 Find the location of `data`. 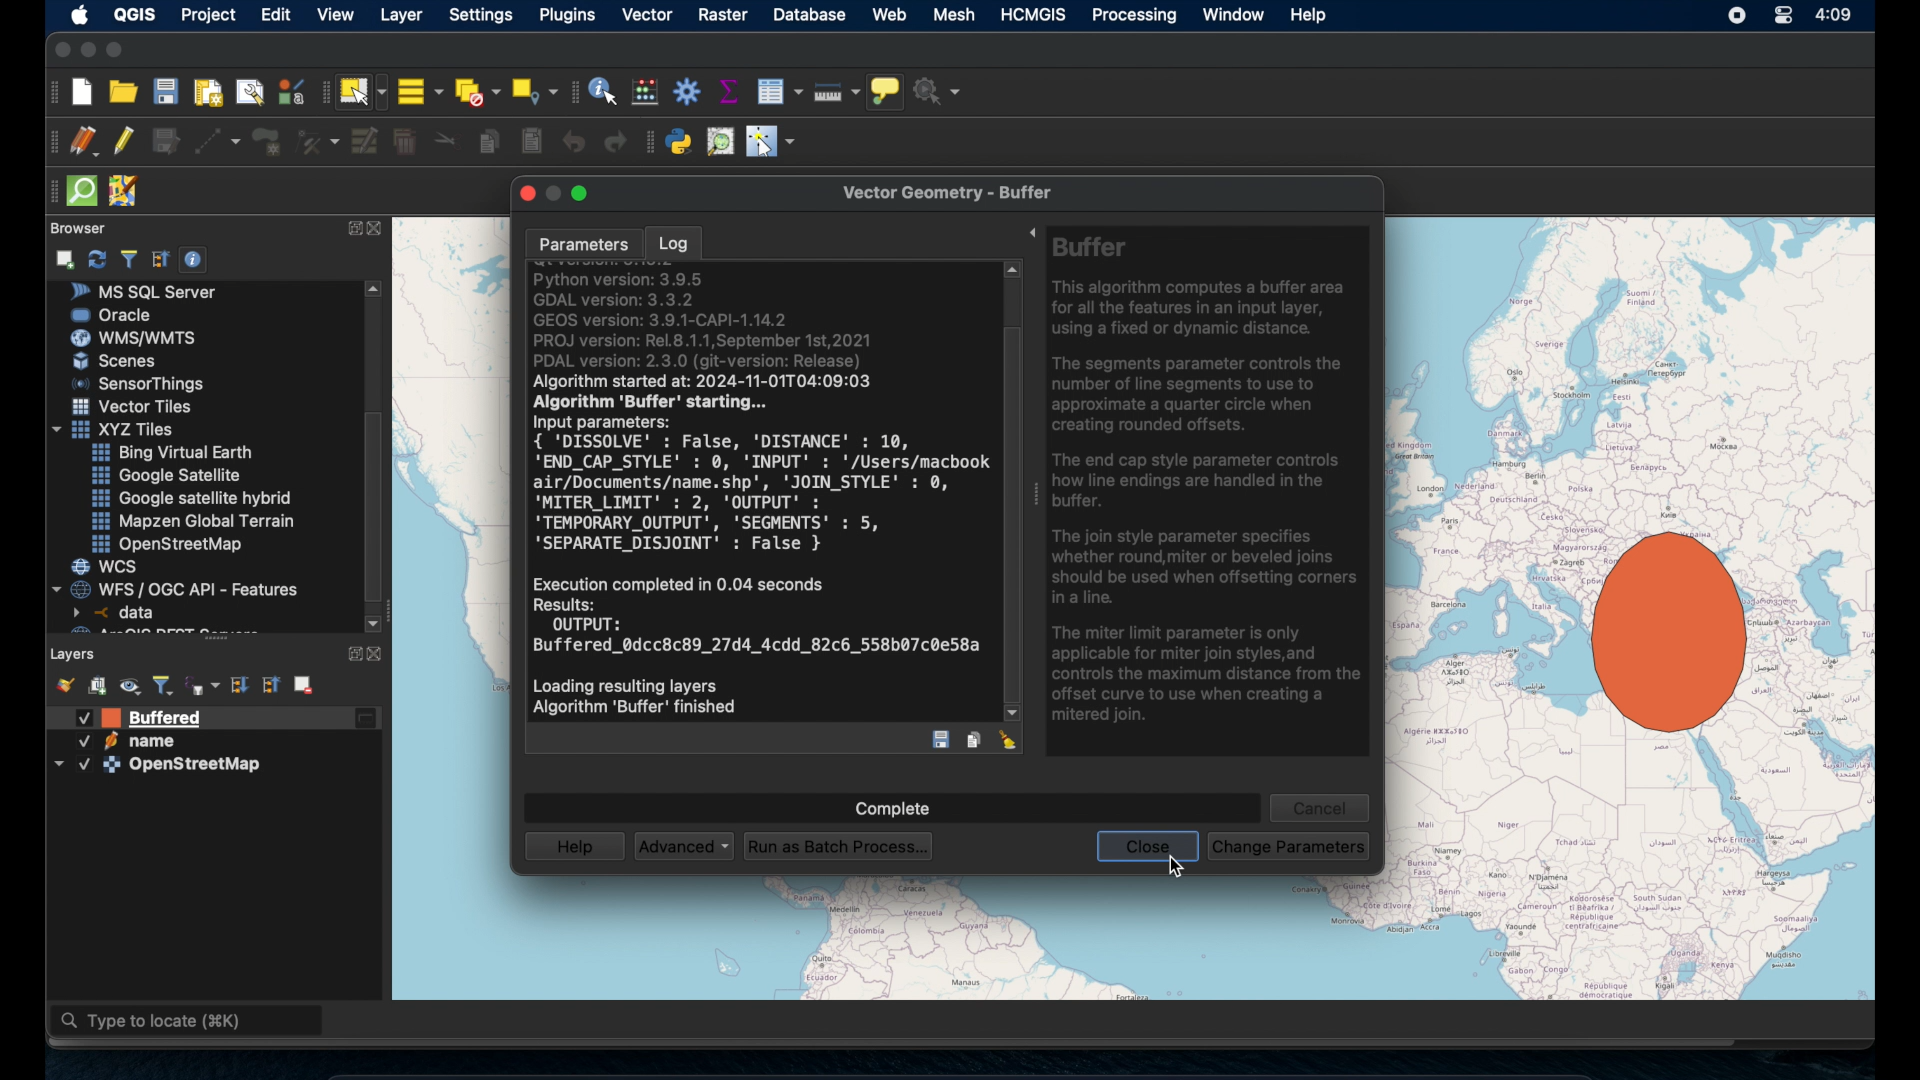

data is located at coordinates (117, 612).